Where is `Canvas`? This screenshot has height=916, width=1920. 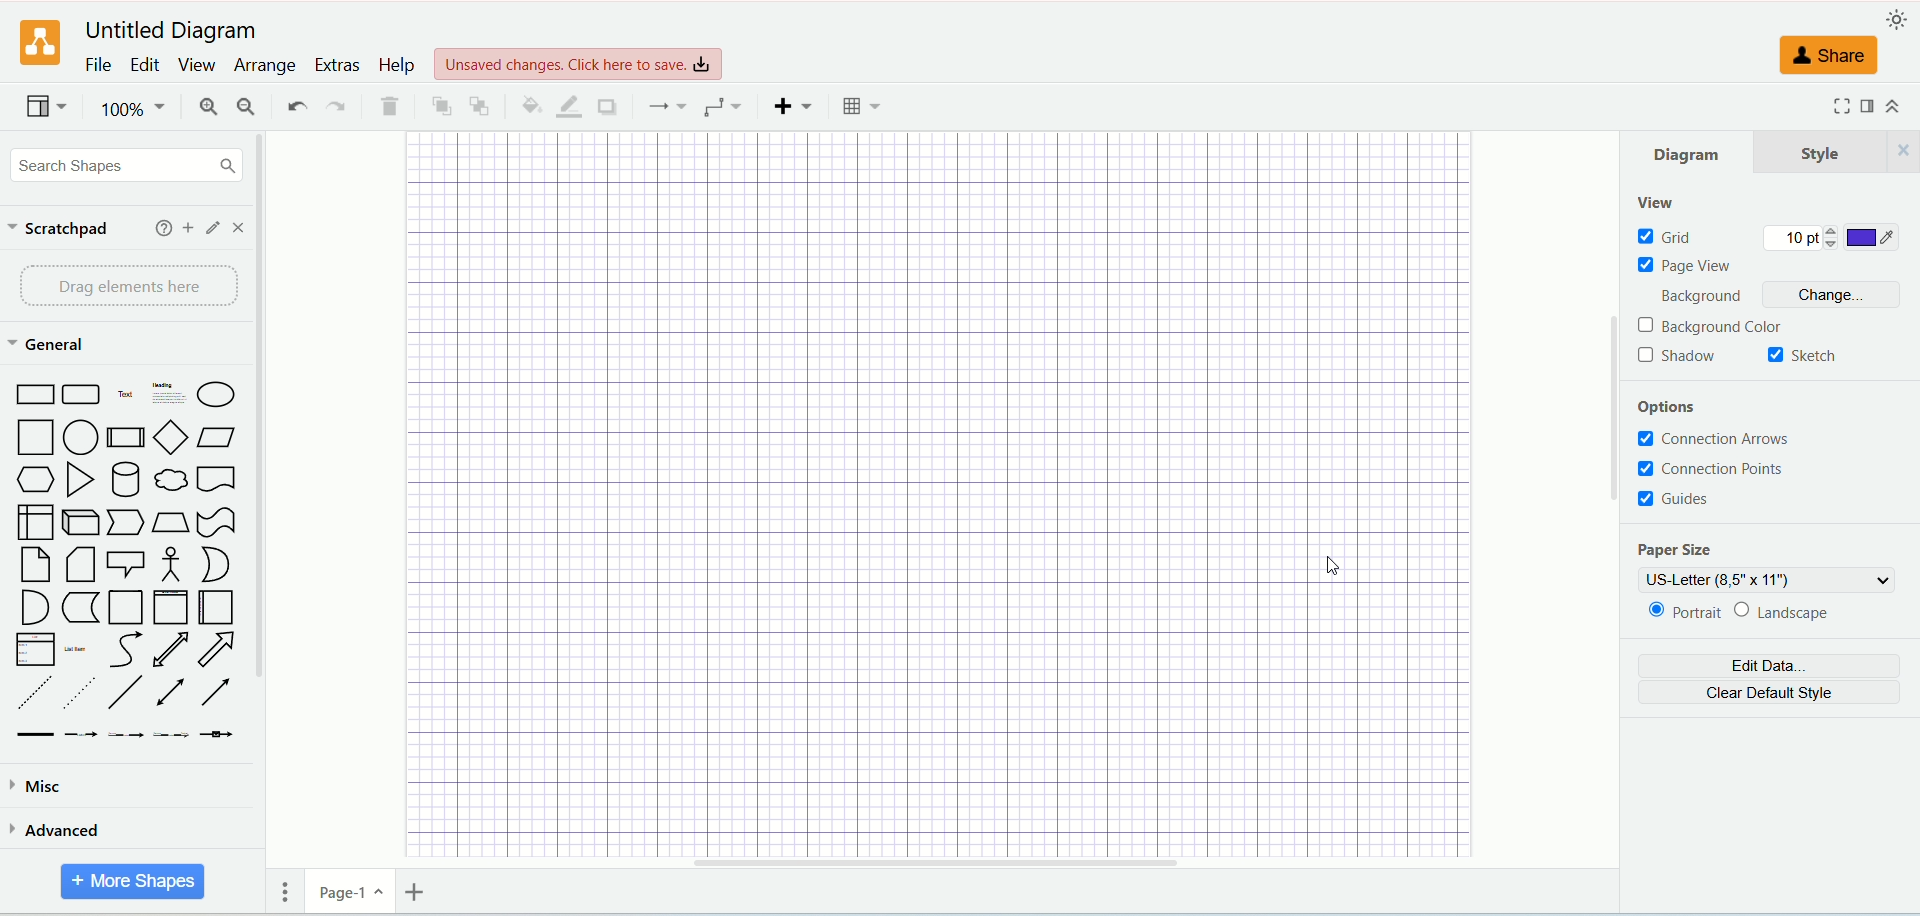
Canvas is located at coordinates (934, 495).